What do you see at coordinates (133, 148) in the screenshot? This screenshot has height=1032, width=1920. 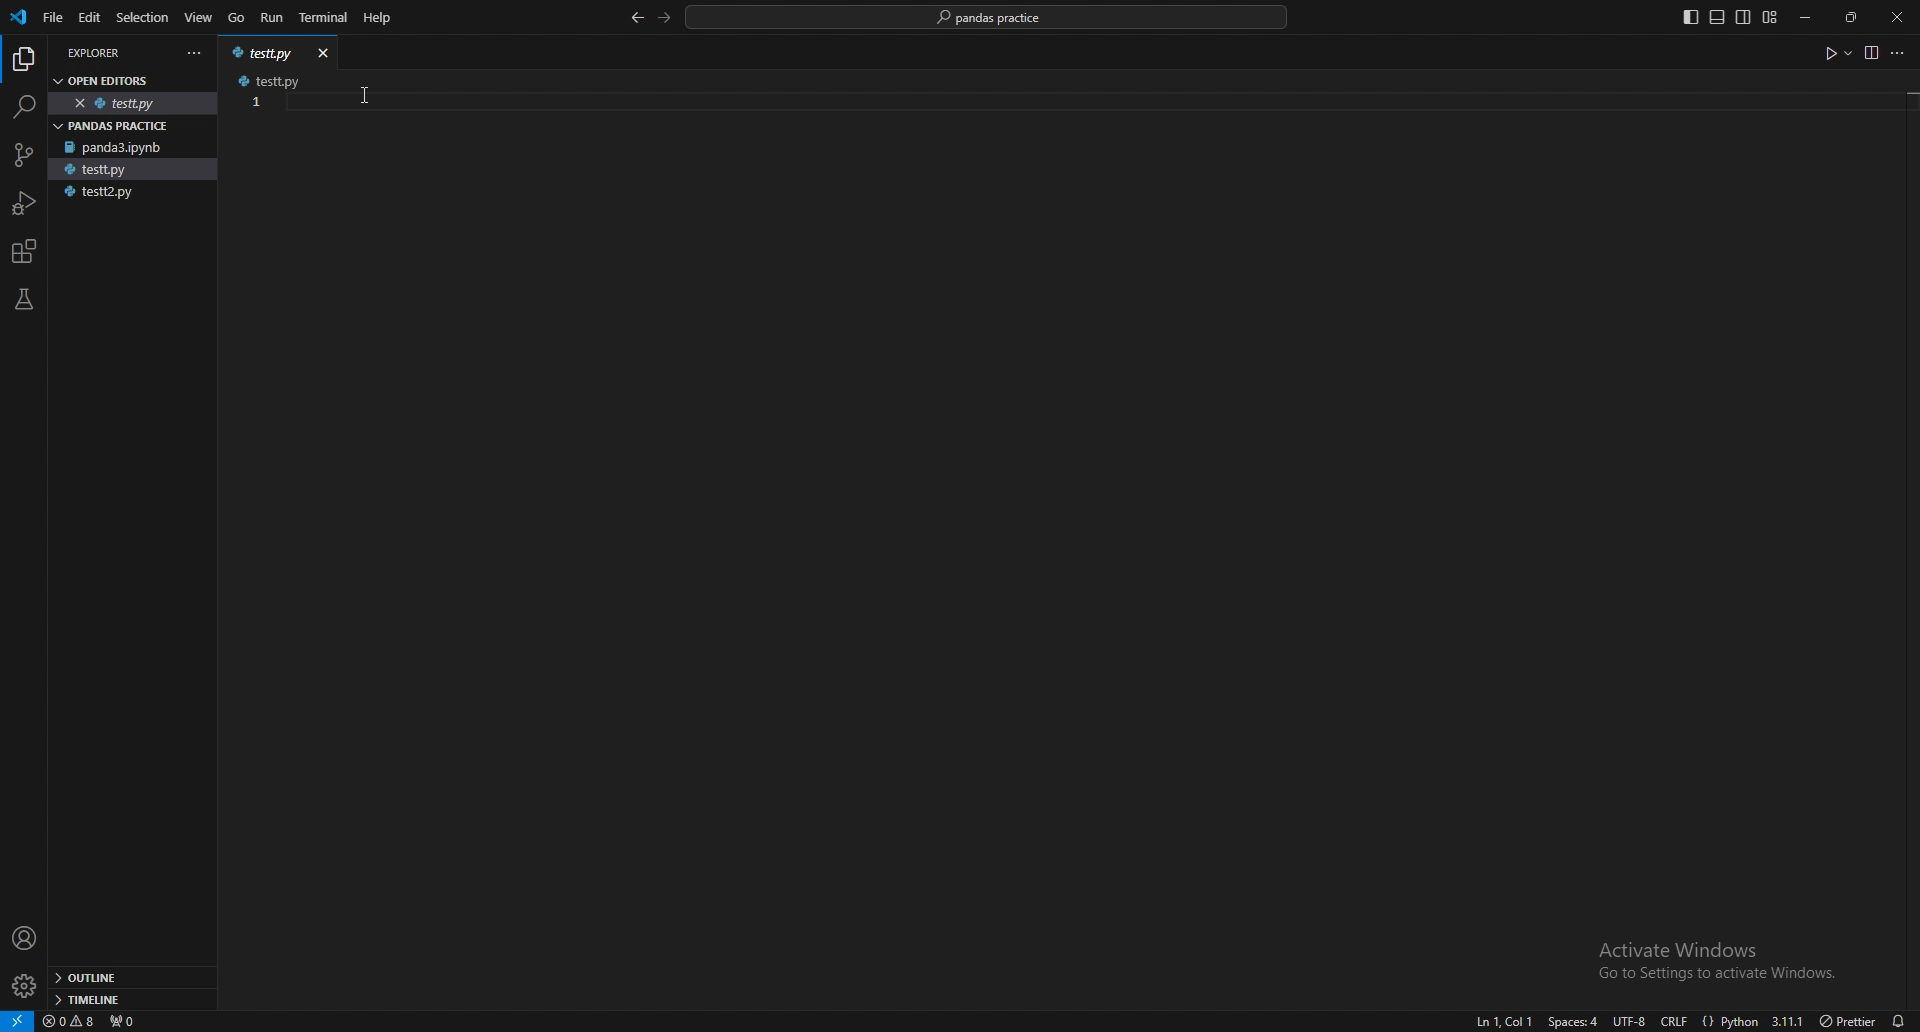 I see `panda3.ipynb` at bounding box center [133, 148].